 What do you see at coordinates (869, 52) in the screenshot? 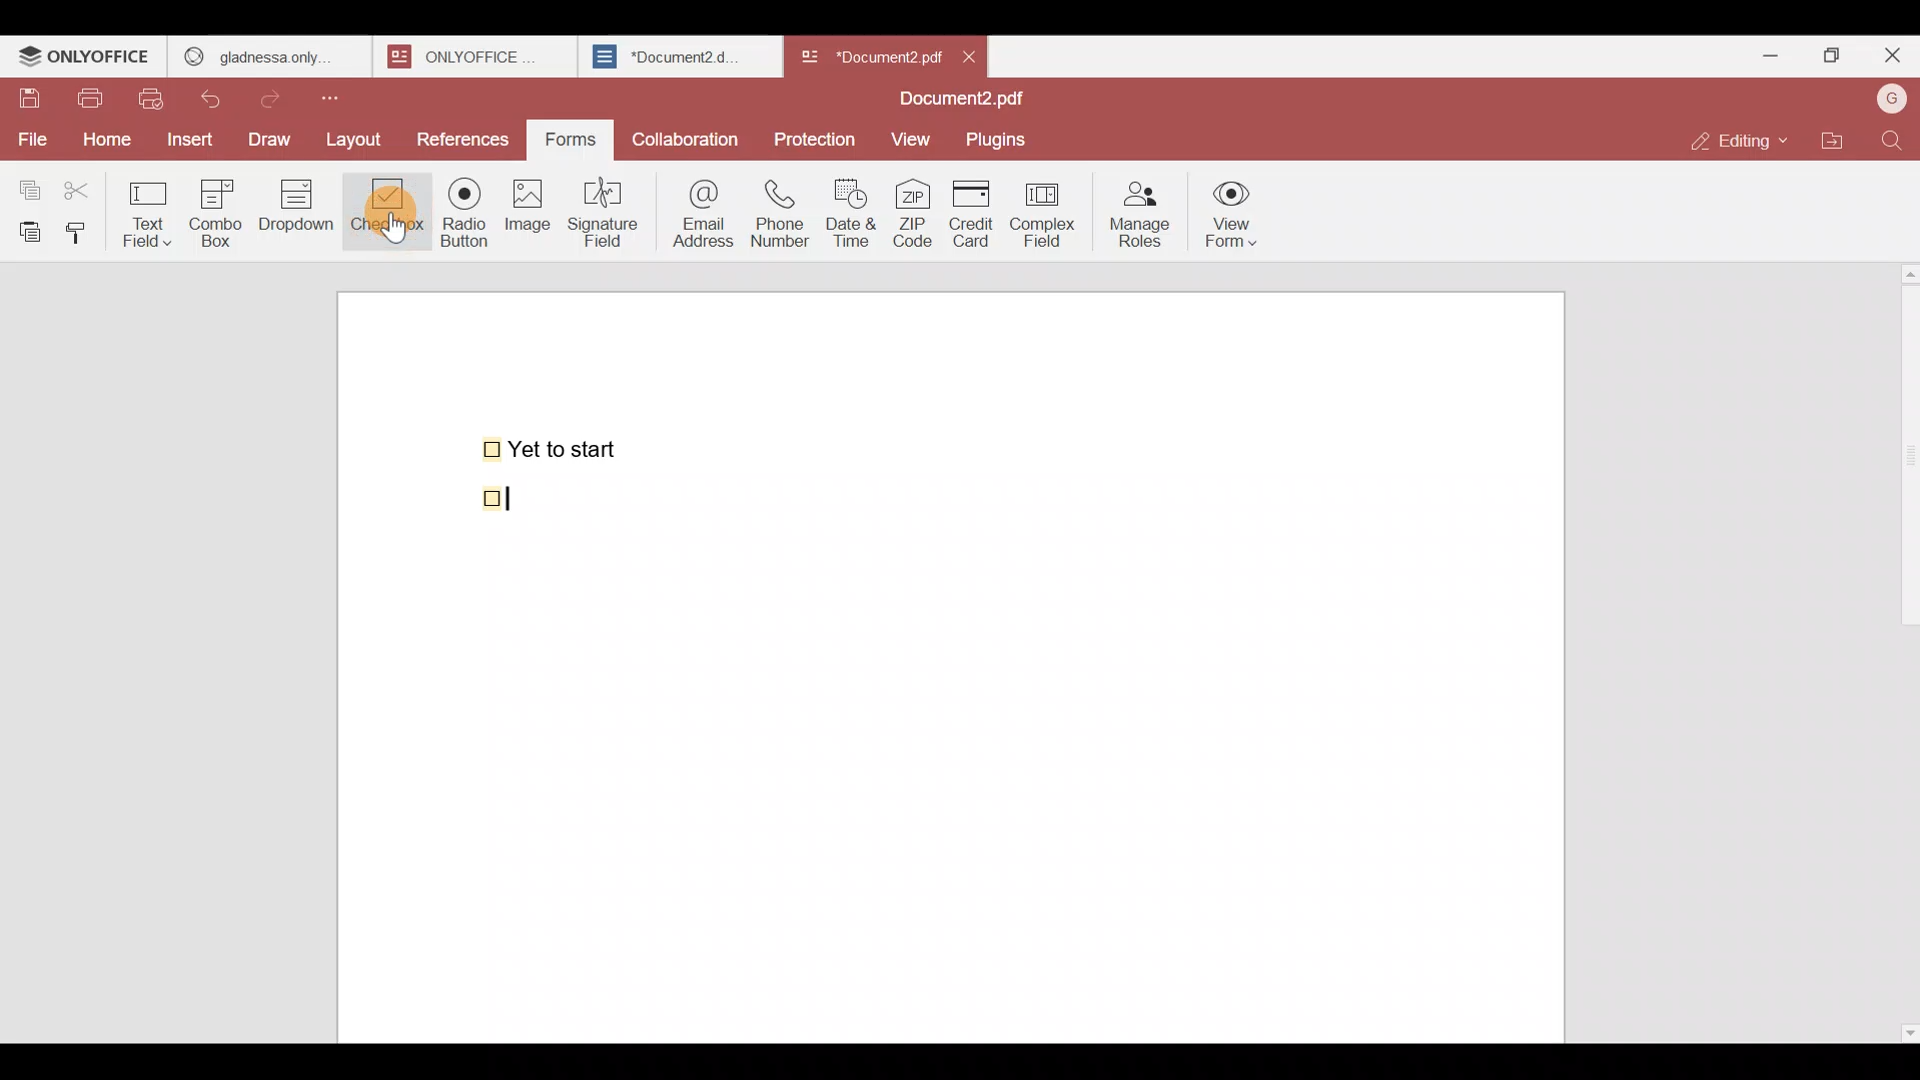
I see `Document name` at bounding box center [869, 52].